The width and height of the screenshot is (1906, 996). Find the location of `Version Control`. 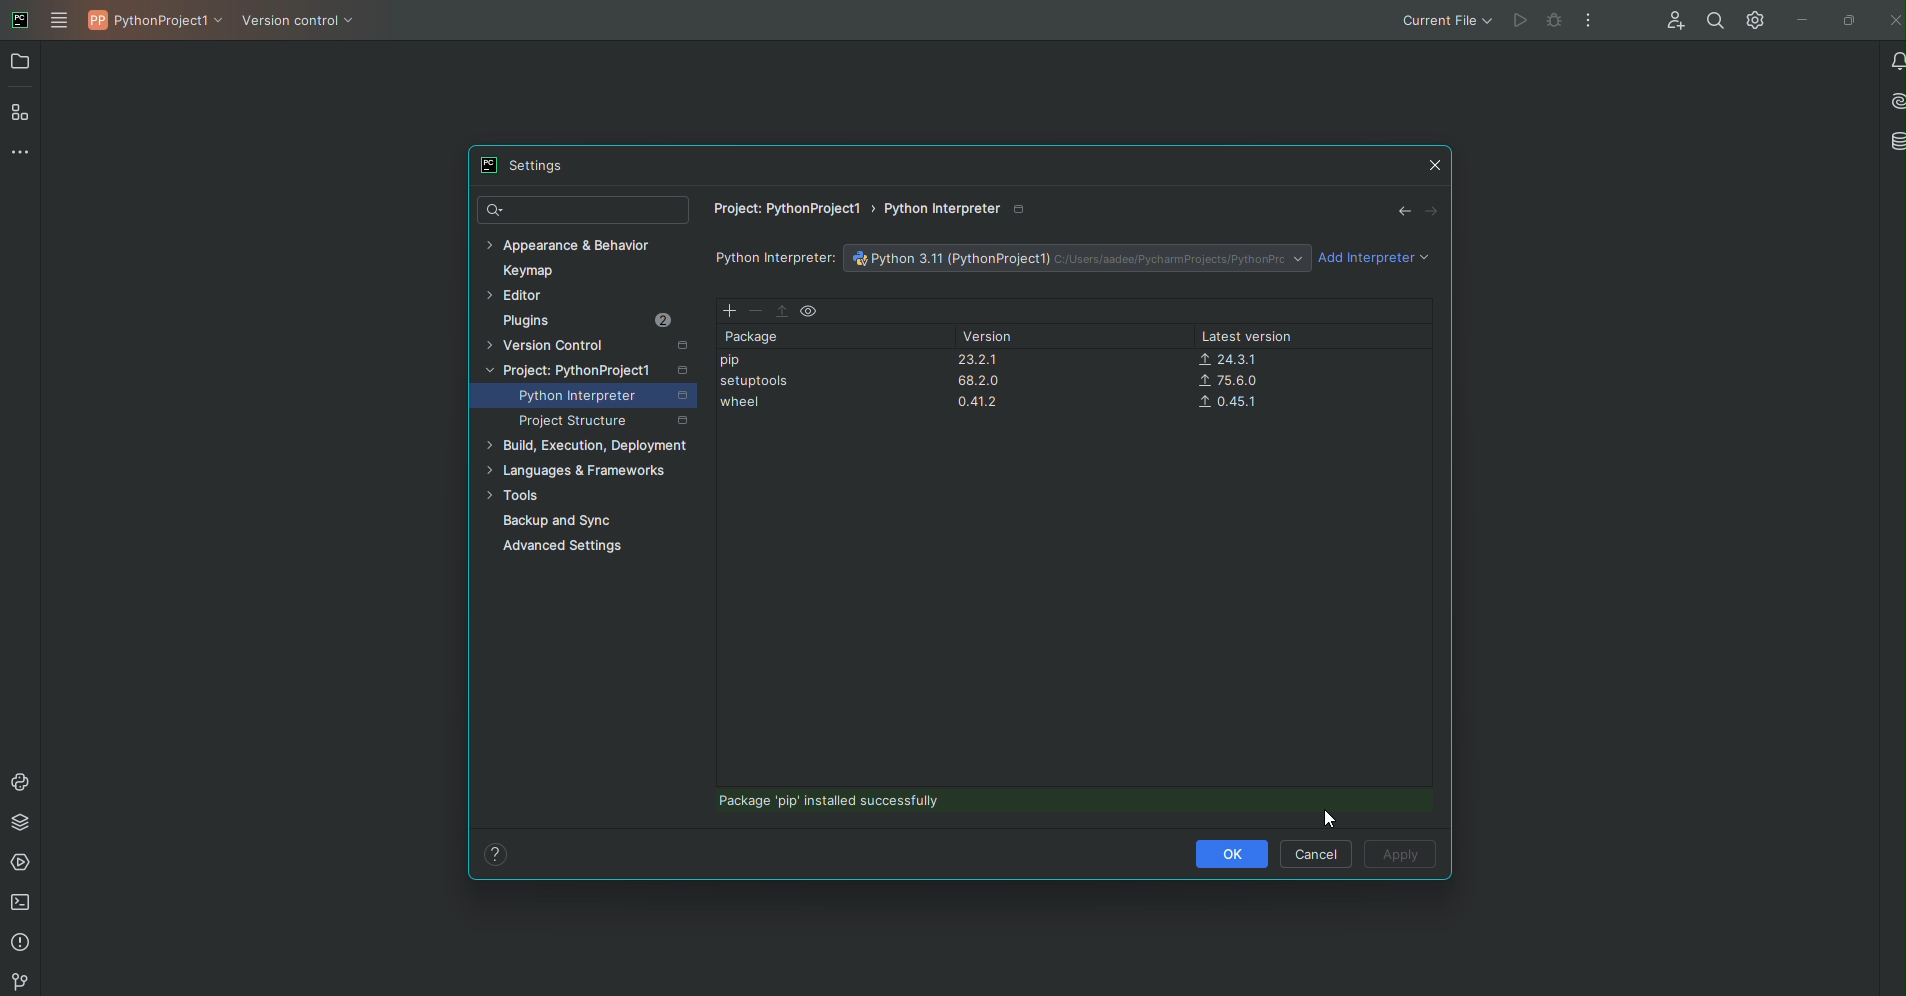

Version Control is located at coordinates (18, 980).